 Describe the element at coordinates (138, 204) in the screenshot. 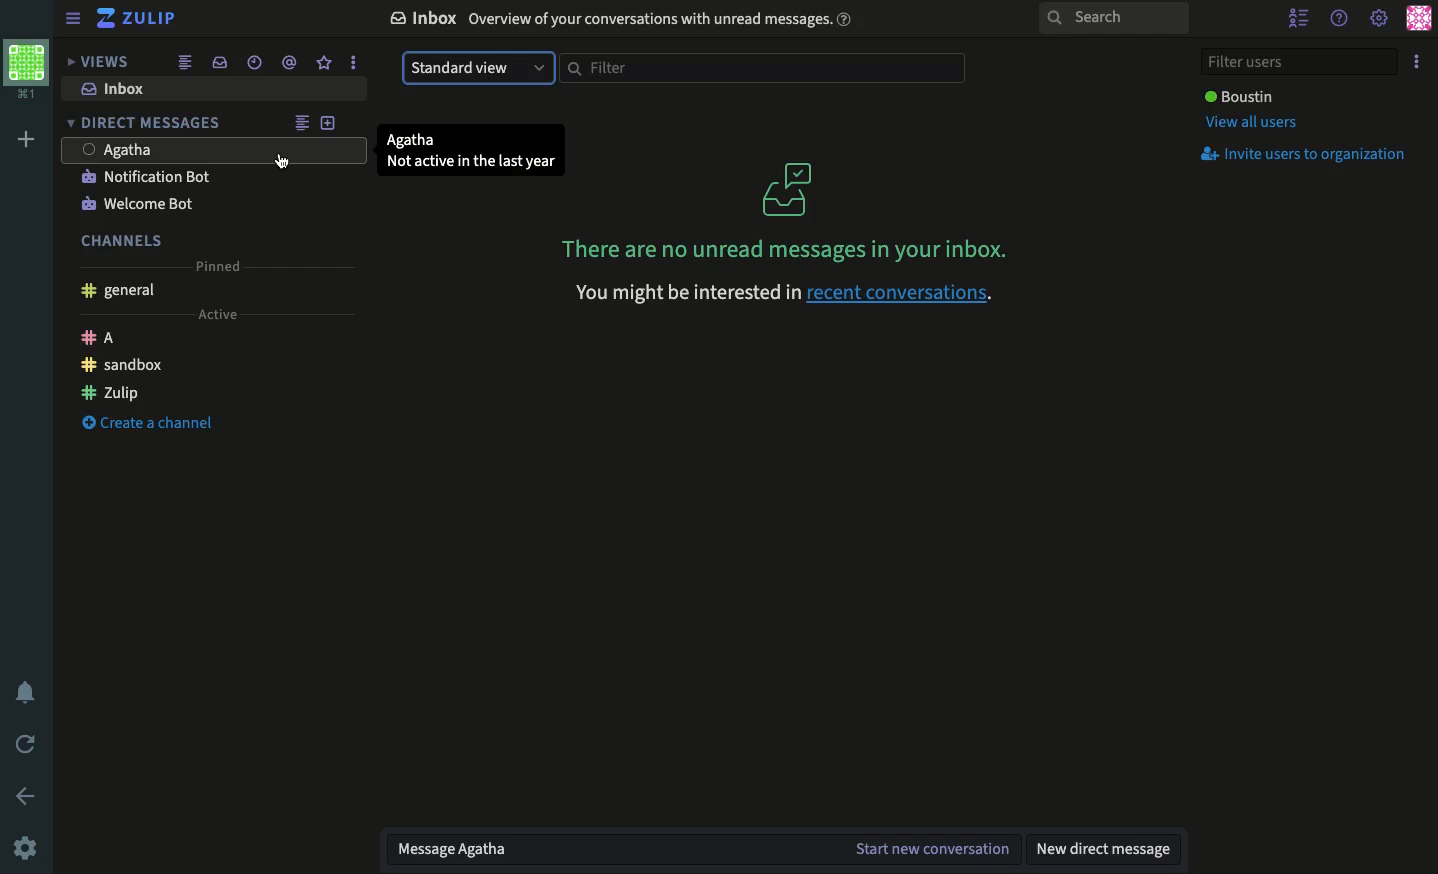

I see `Welcome bot` at that location.